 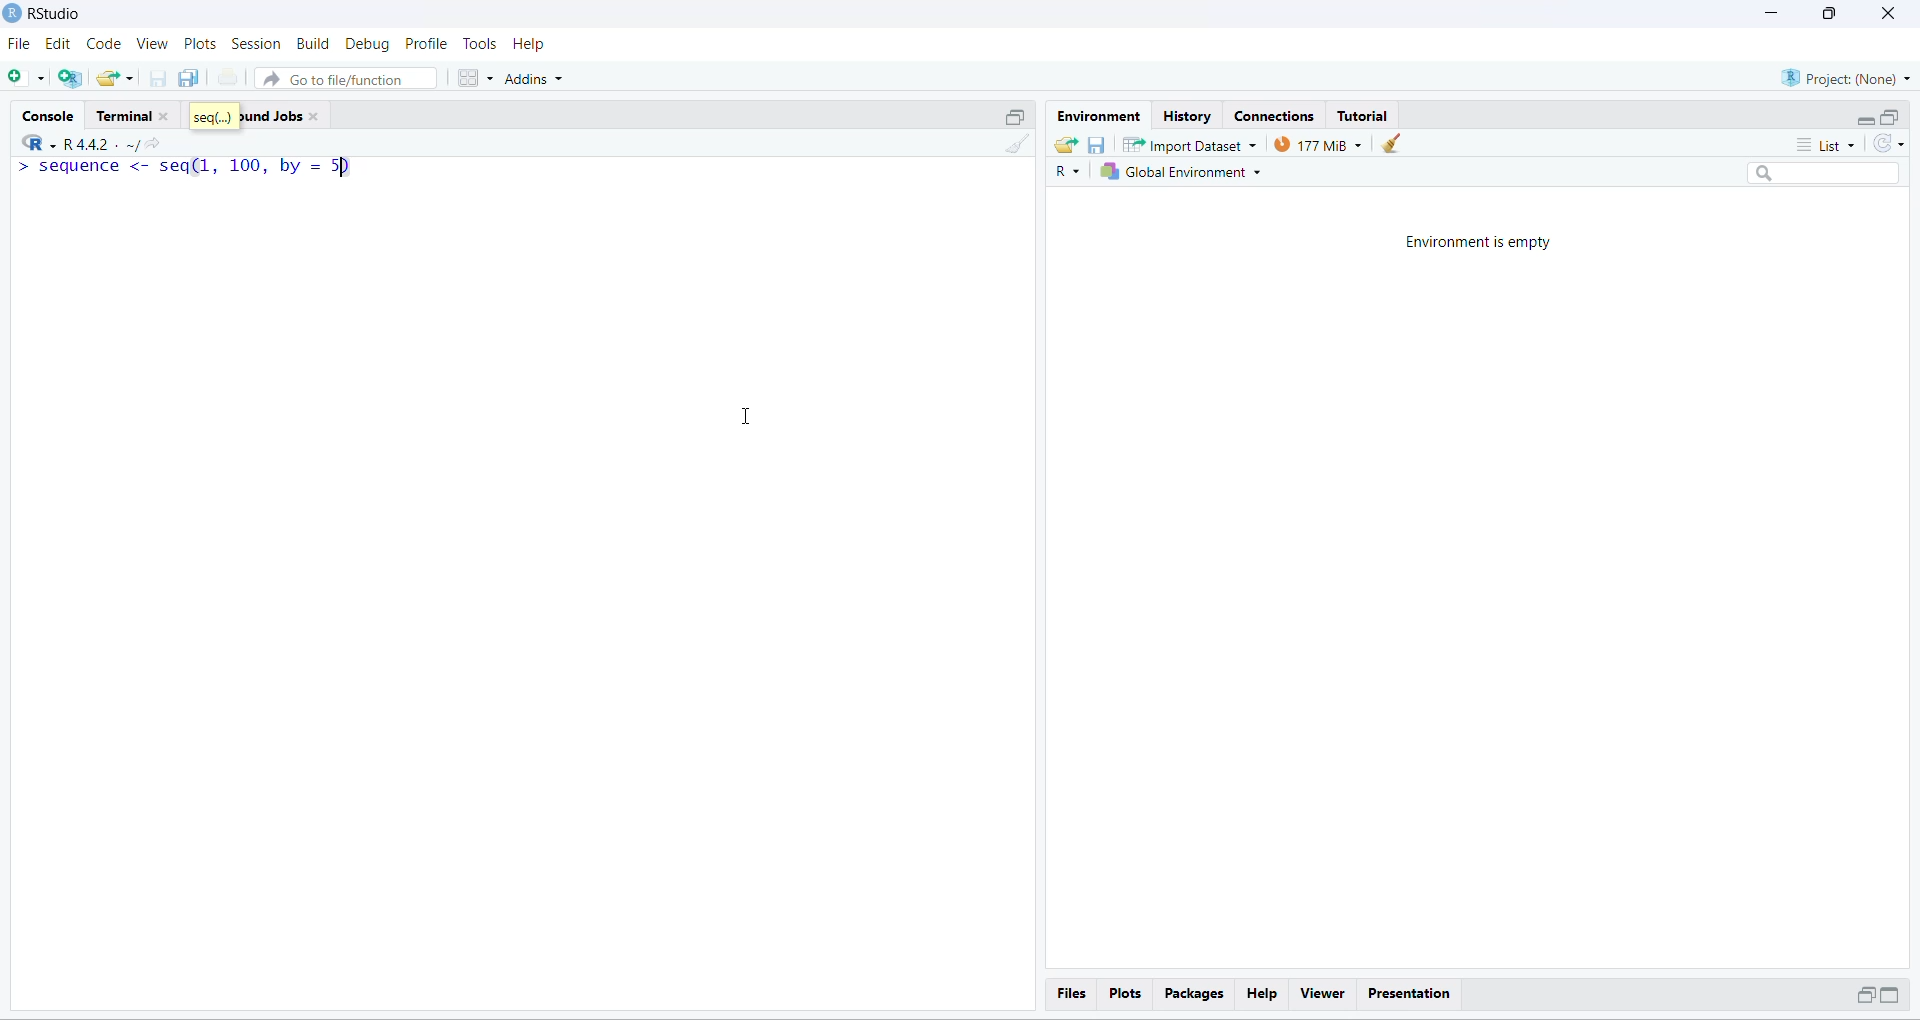 What do you see at coordinates (1101, 117) in the screenshot?
I see `enviornment` at bounding box center [1101, 117].